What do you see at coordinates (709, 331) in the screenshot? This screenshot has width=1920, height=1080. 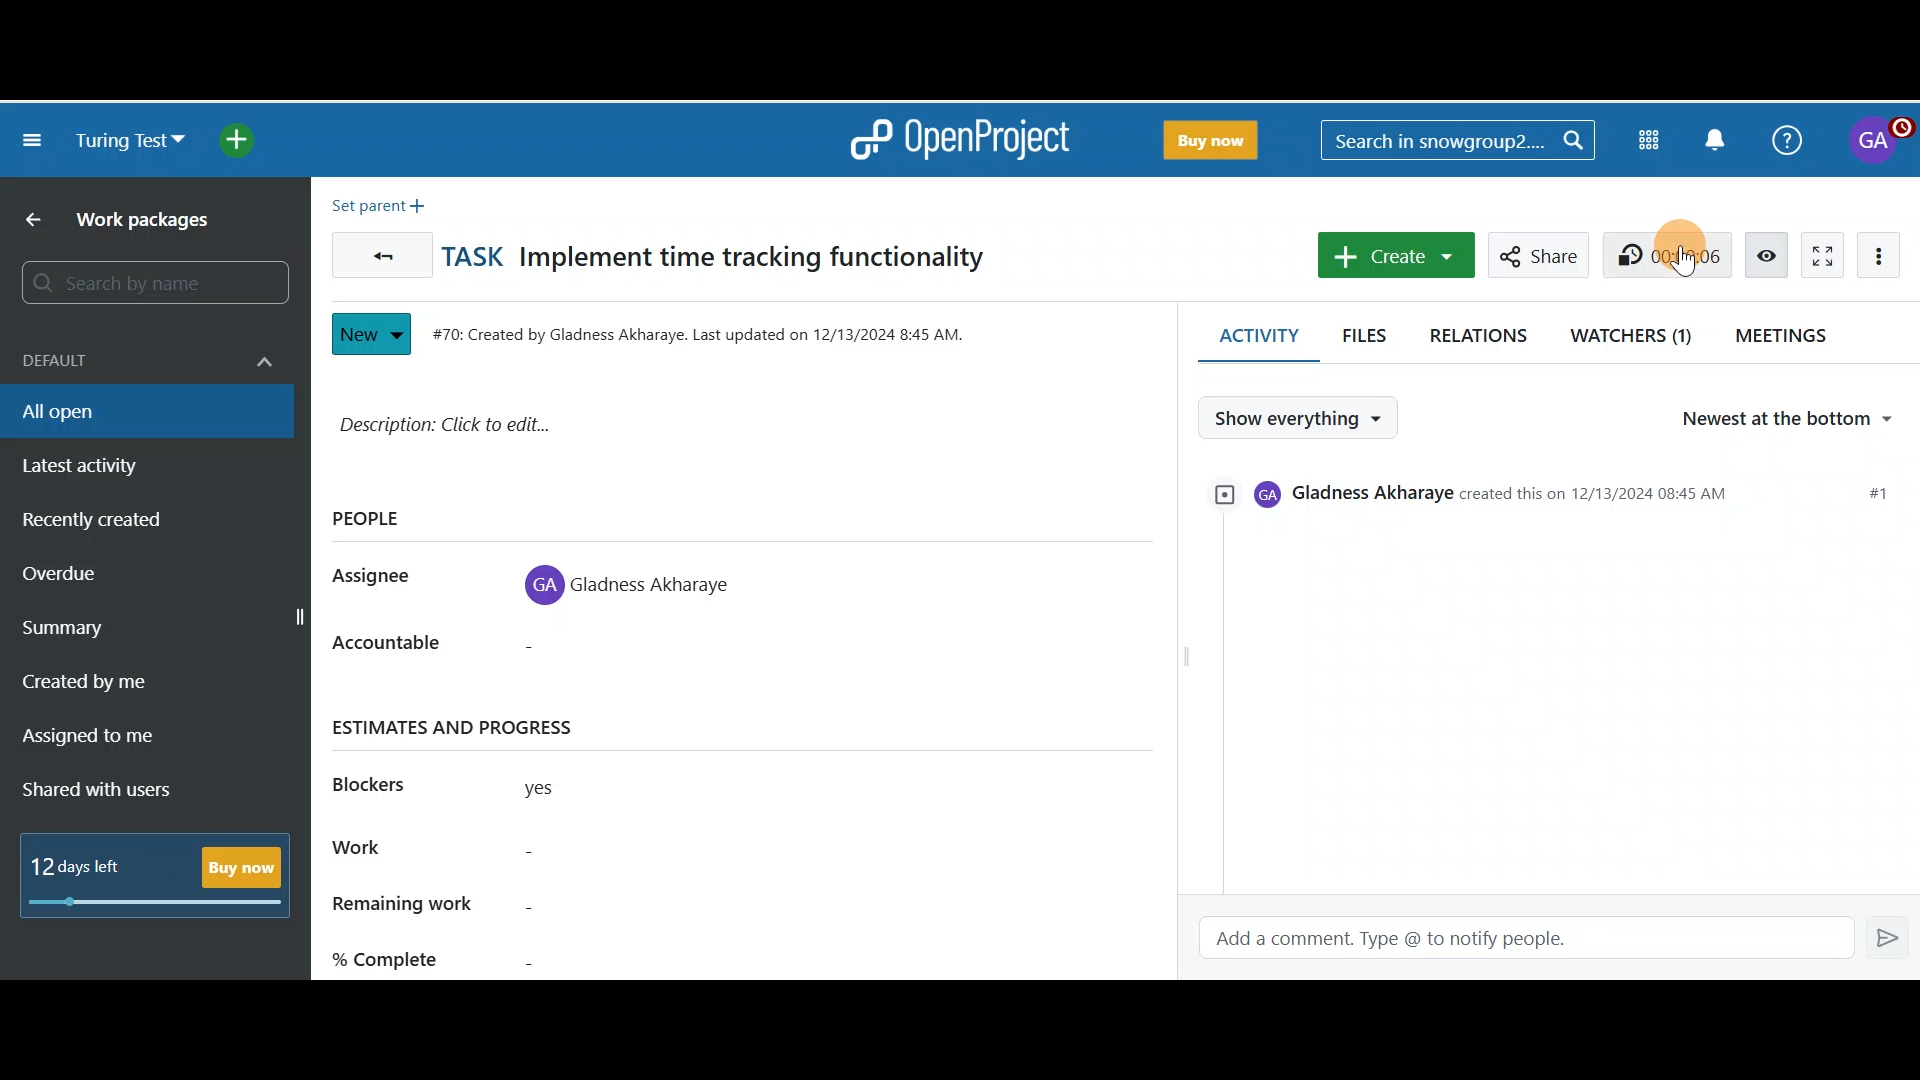 I see `#70: Created by Gladness Akharaye. Last updated on 12/13/2024 8:45 AM.` at bounding box center [709, 331].